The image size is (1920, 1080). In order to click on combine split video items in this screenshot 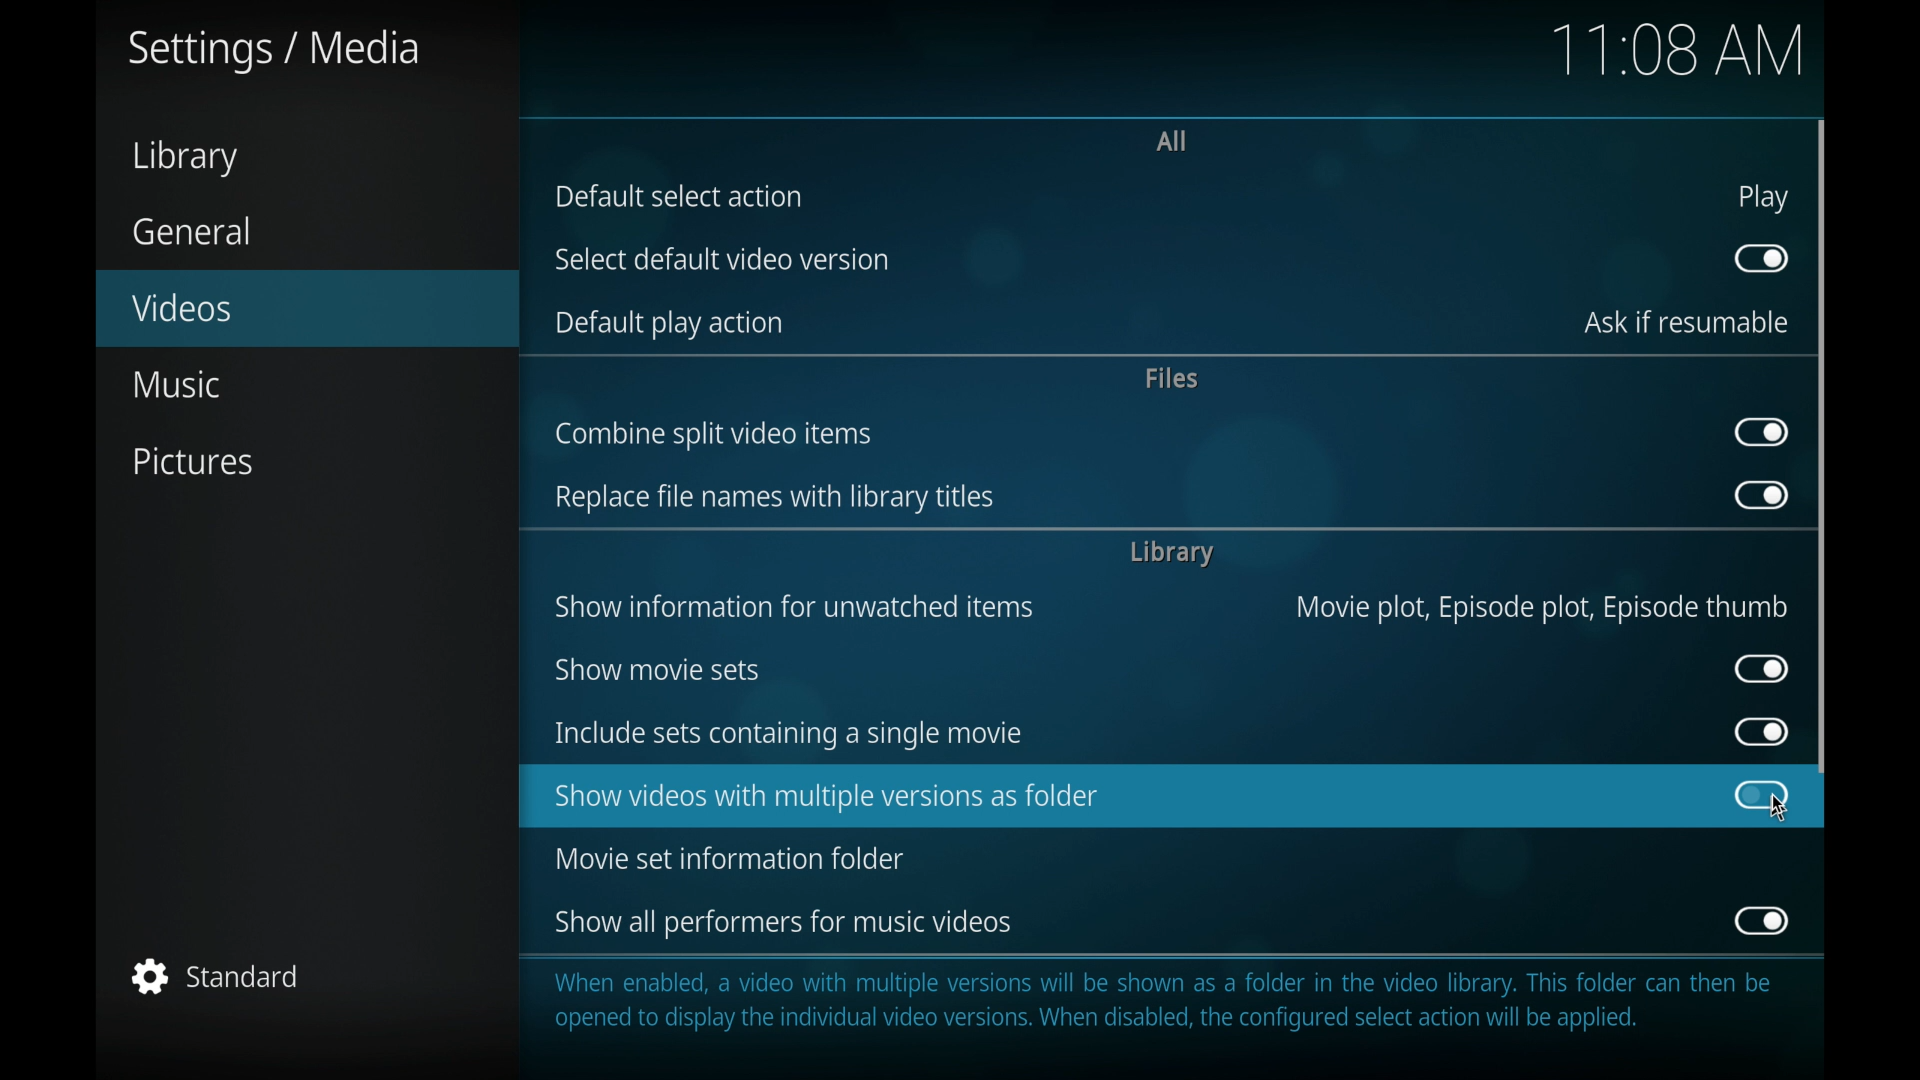, I will do `click(714, 435)`.